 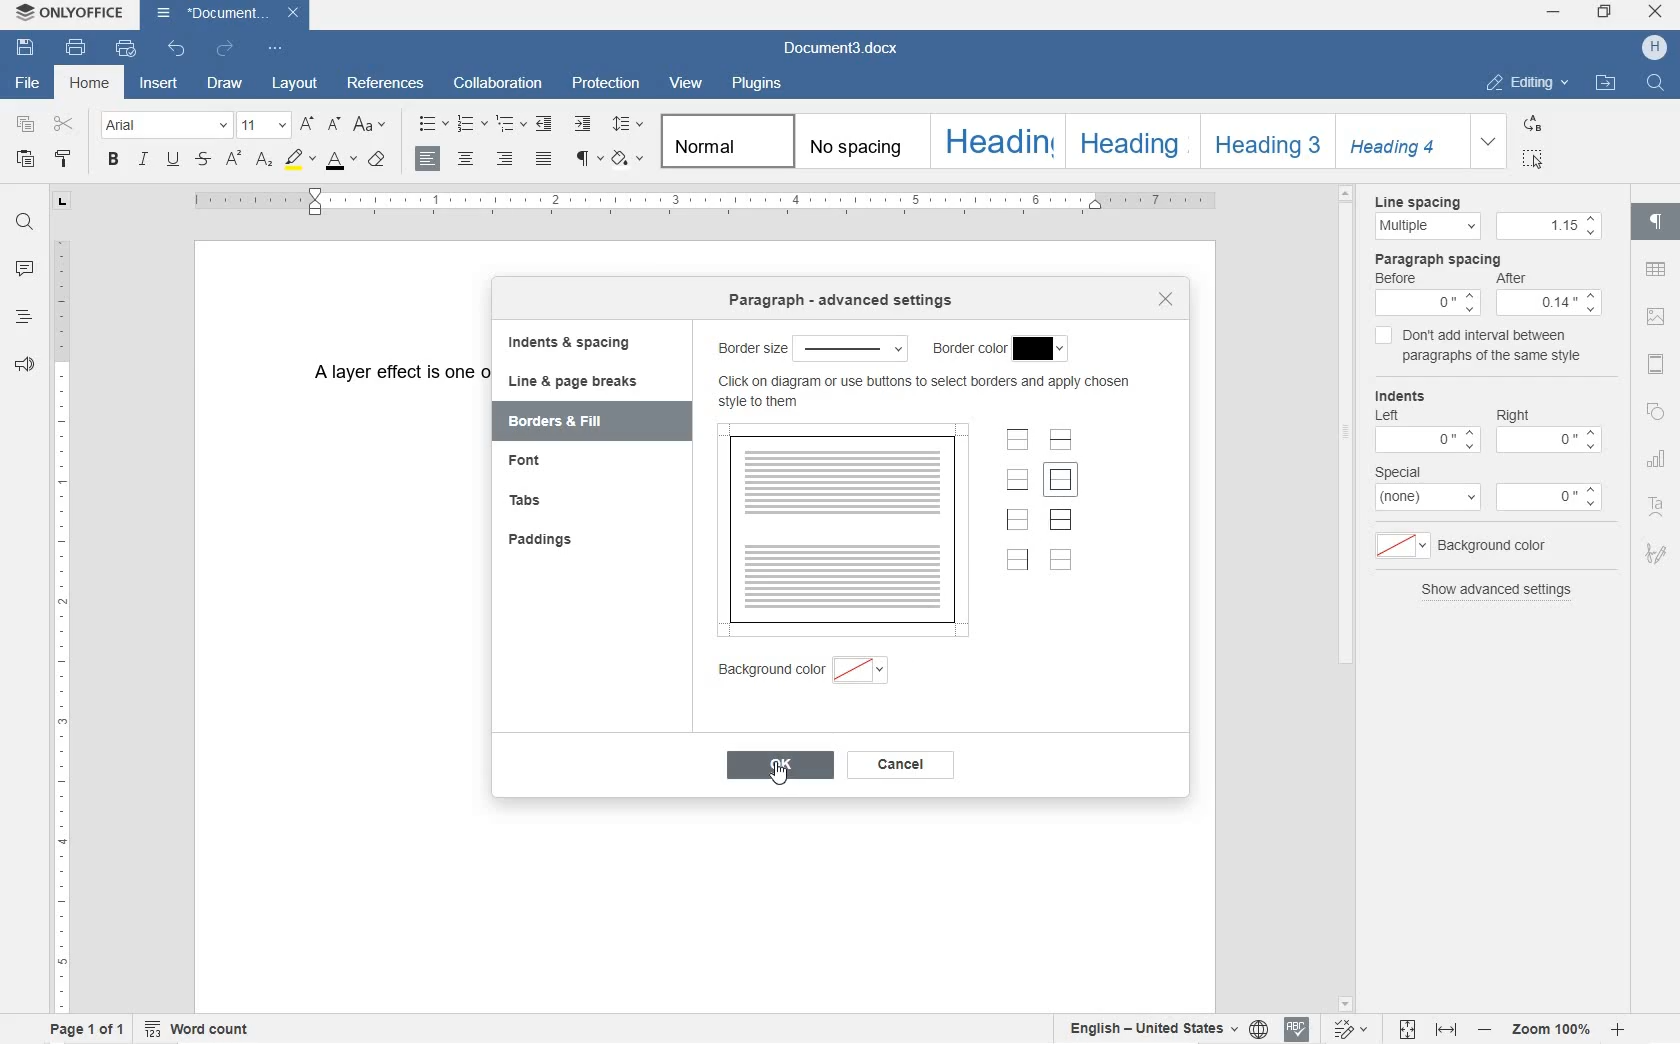 I want to click on HEADING 3, so click(x=1264, y=142).